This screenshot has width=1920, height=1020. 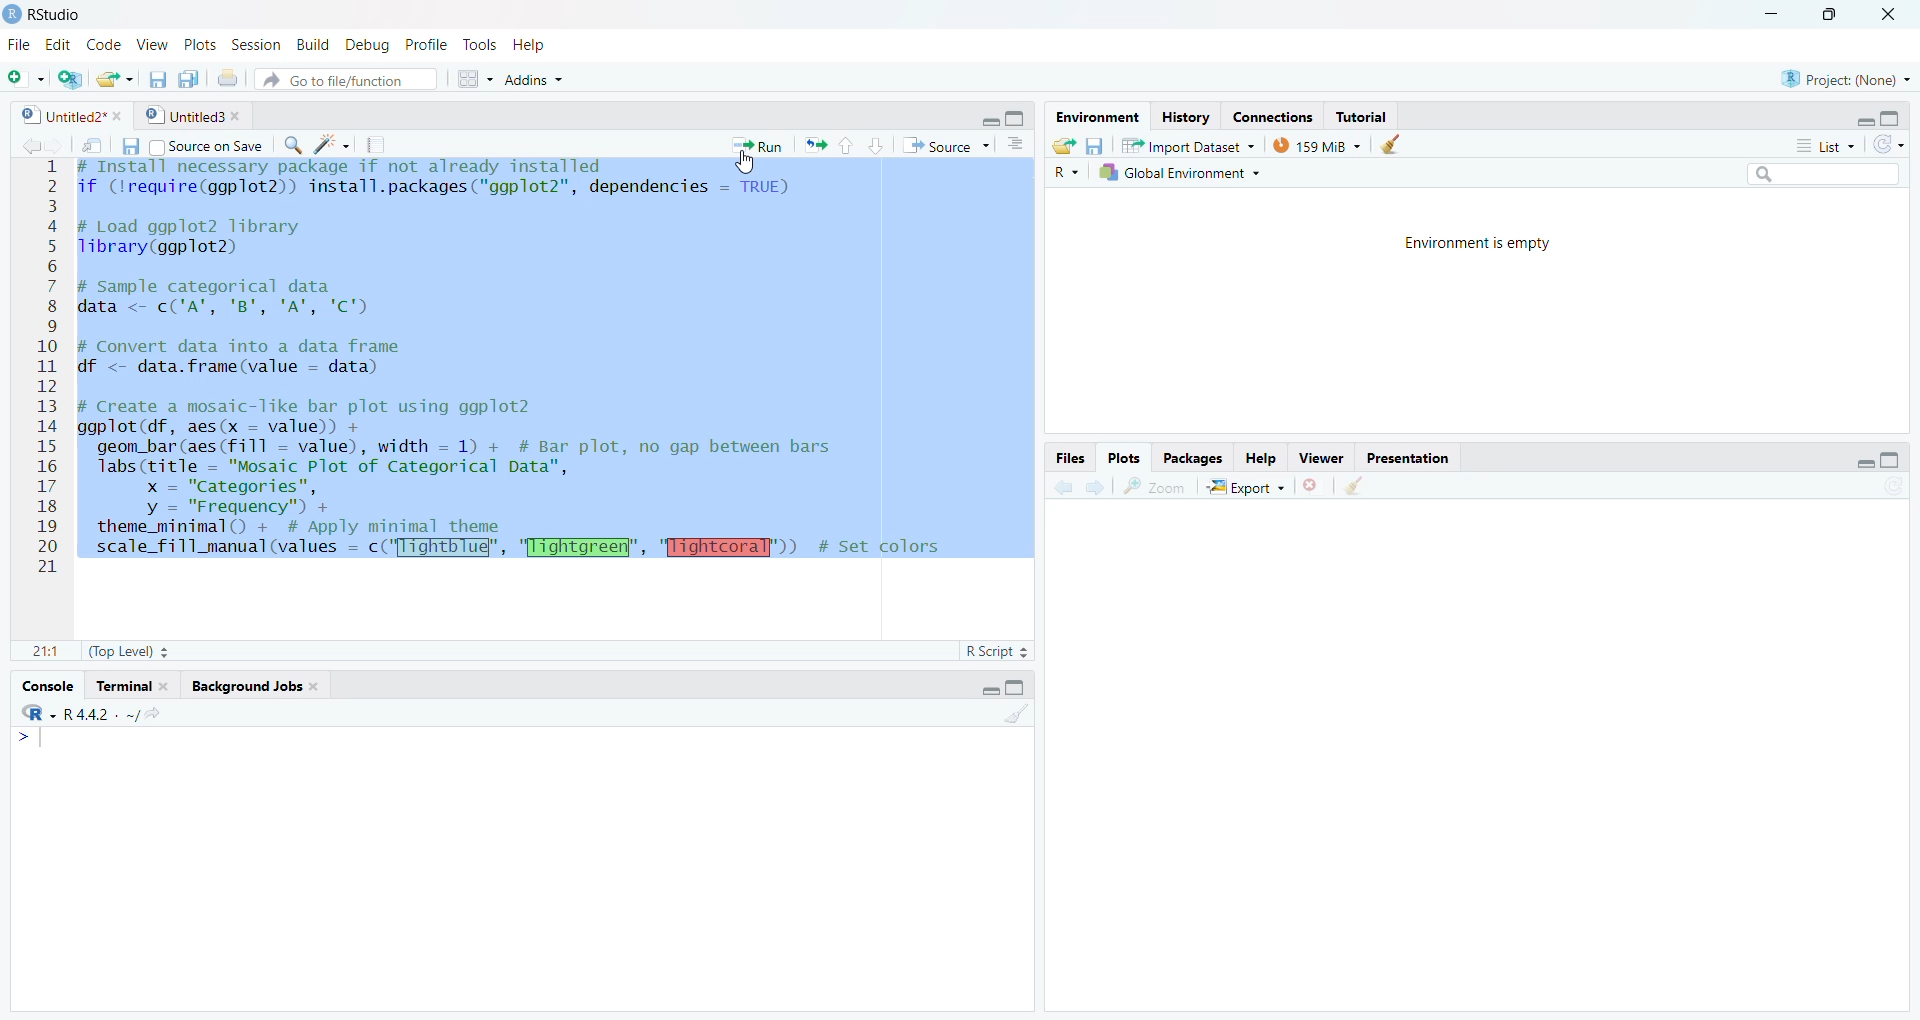 I want to click on Edit, so click(x=60, y=45).